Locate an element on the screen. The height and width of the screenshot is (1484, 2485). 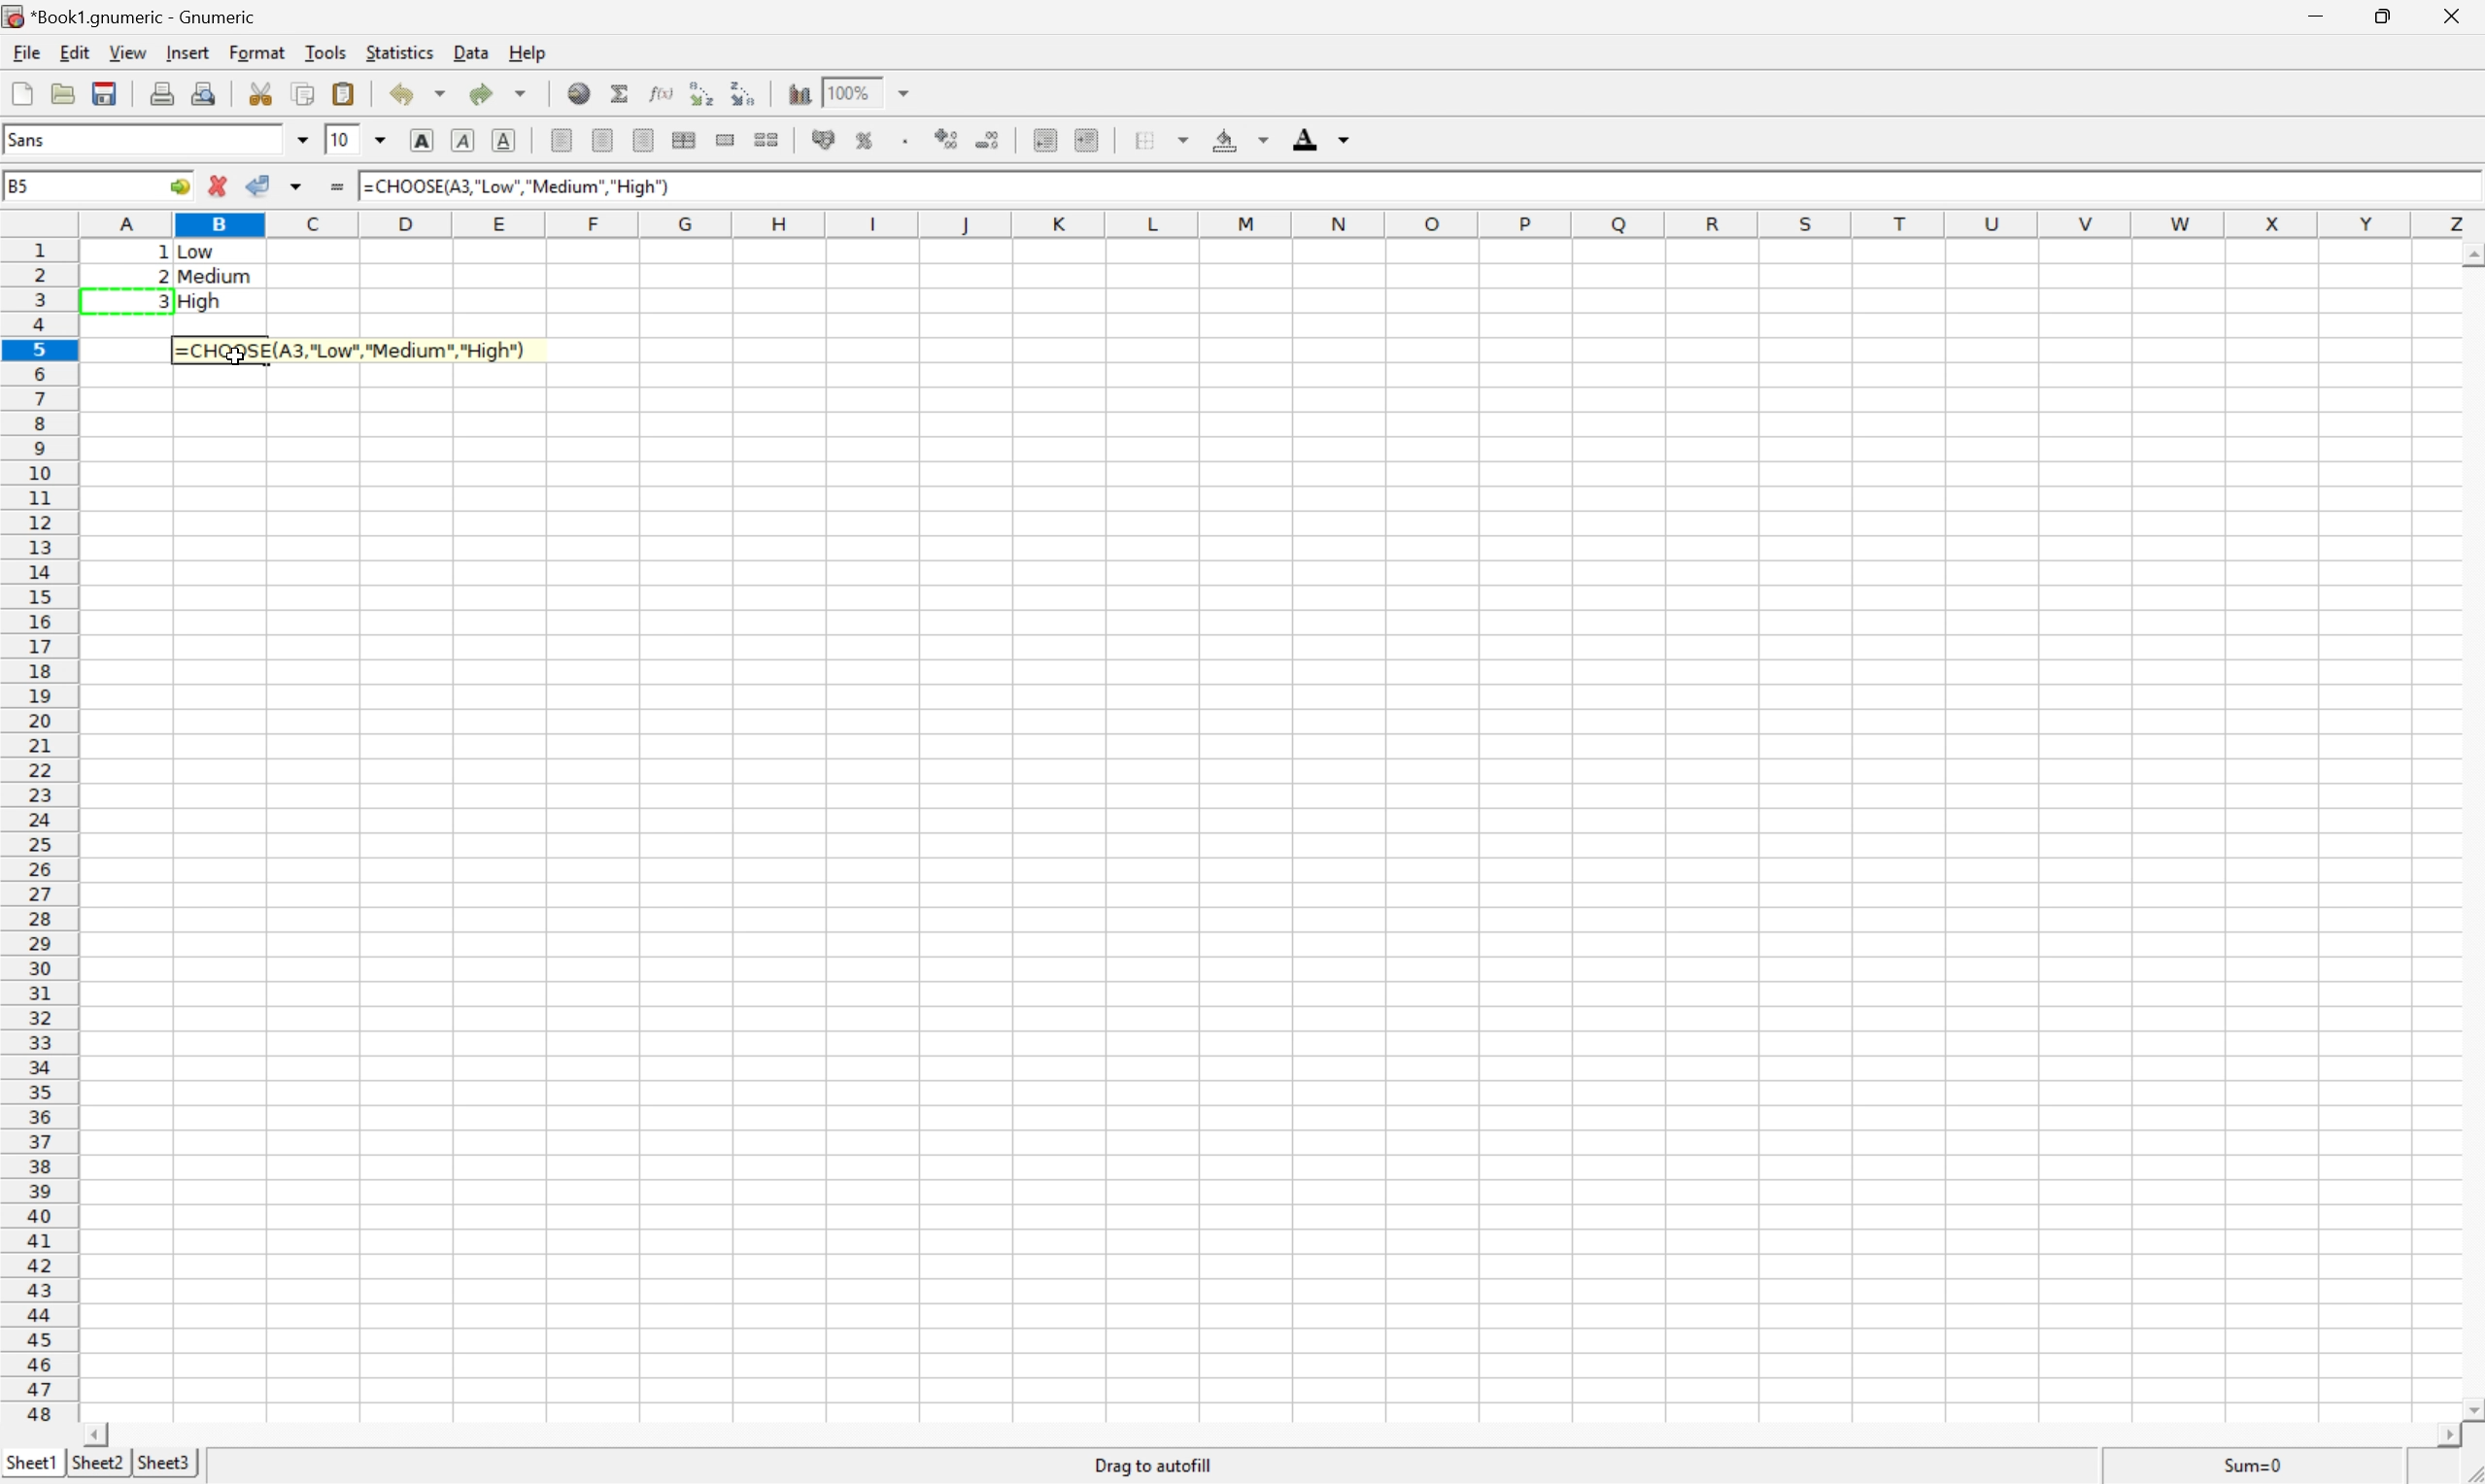
Accept changes in multiple cells is located at coordinates (295, 187).